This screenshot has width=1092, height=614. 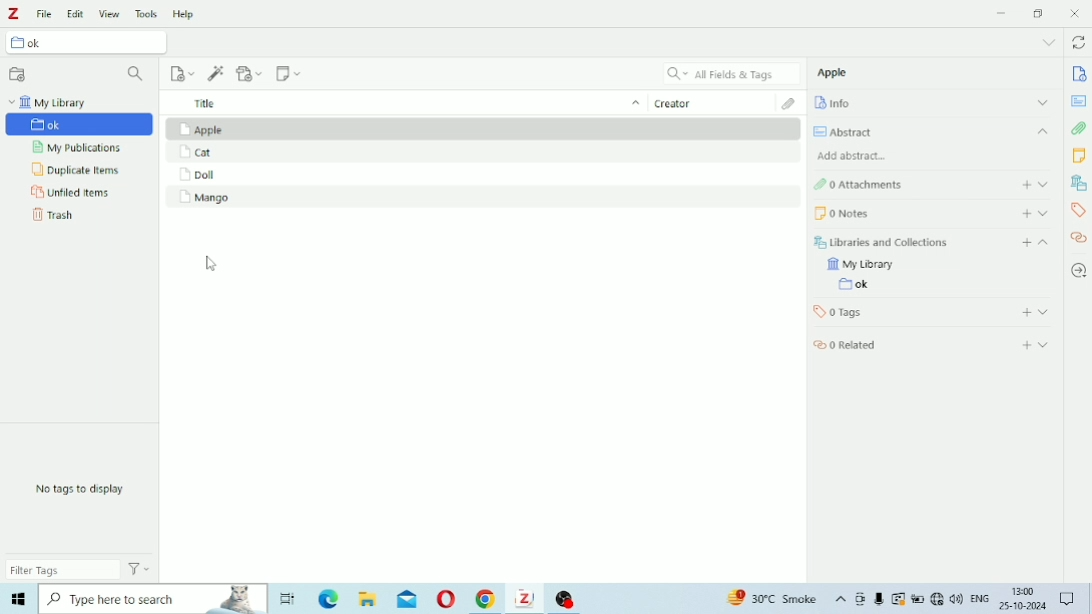 What do you see at coordinates (565, 598) in the screenshot?
I see `` at bounding box center [565, 598].